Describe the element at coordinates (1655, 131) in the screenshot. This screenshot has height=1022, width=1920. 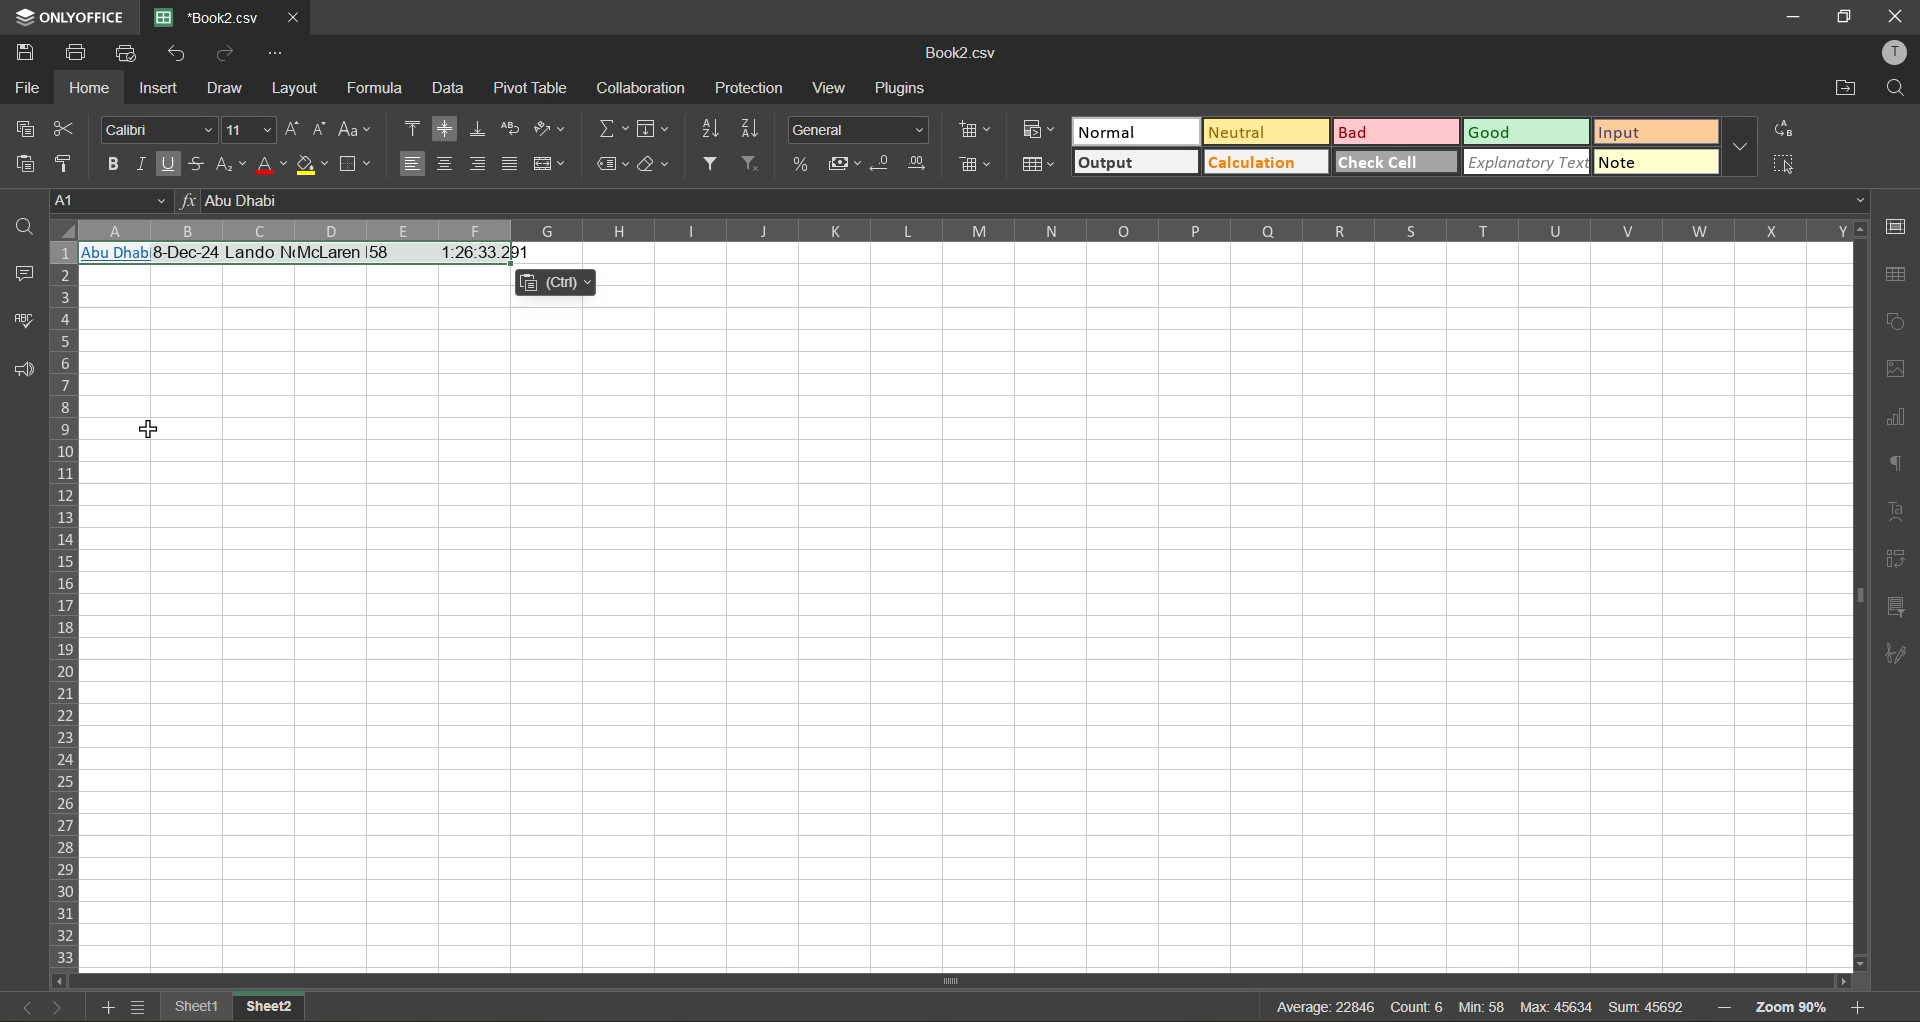
I see `input` at that location.